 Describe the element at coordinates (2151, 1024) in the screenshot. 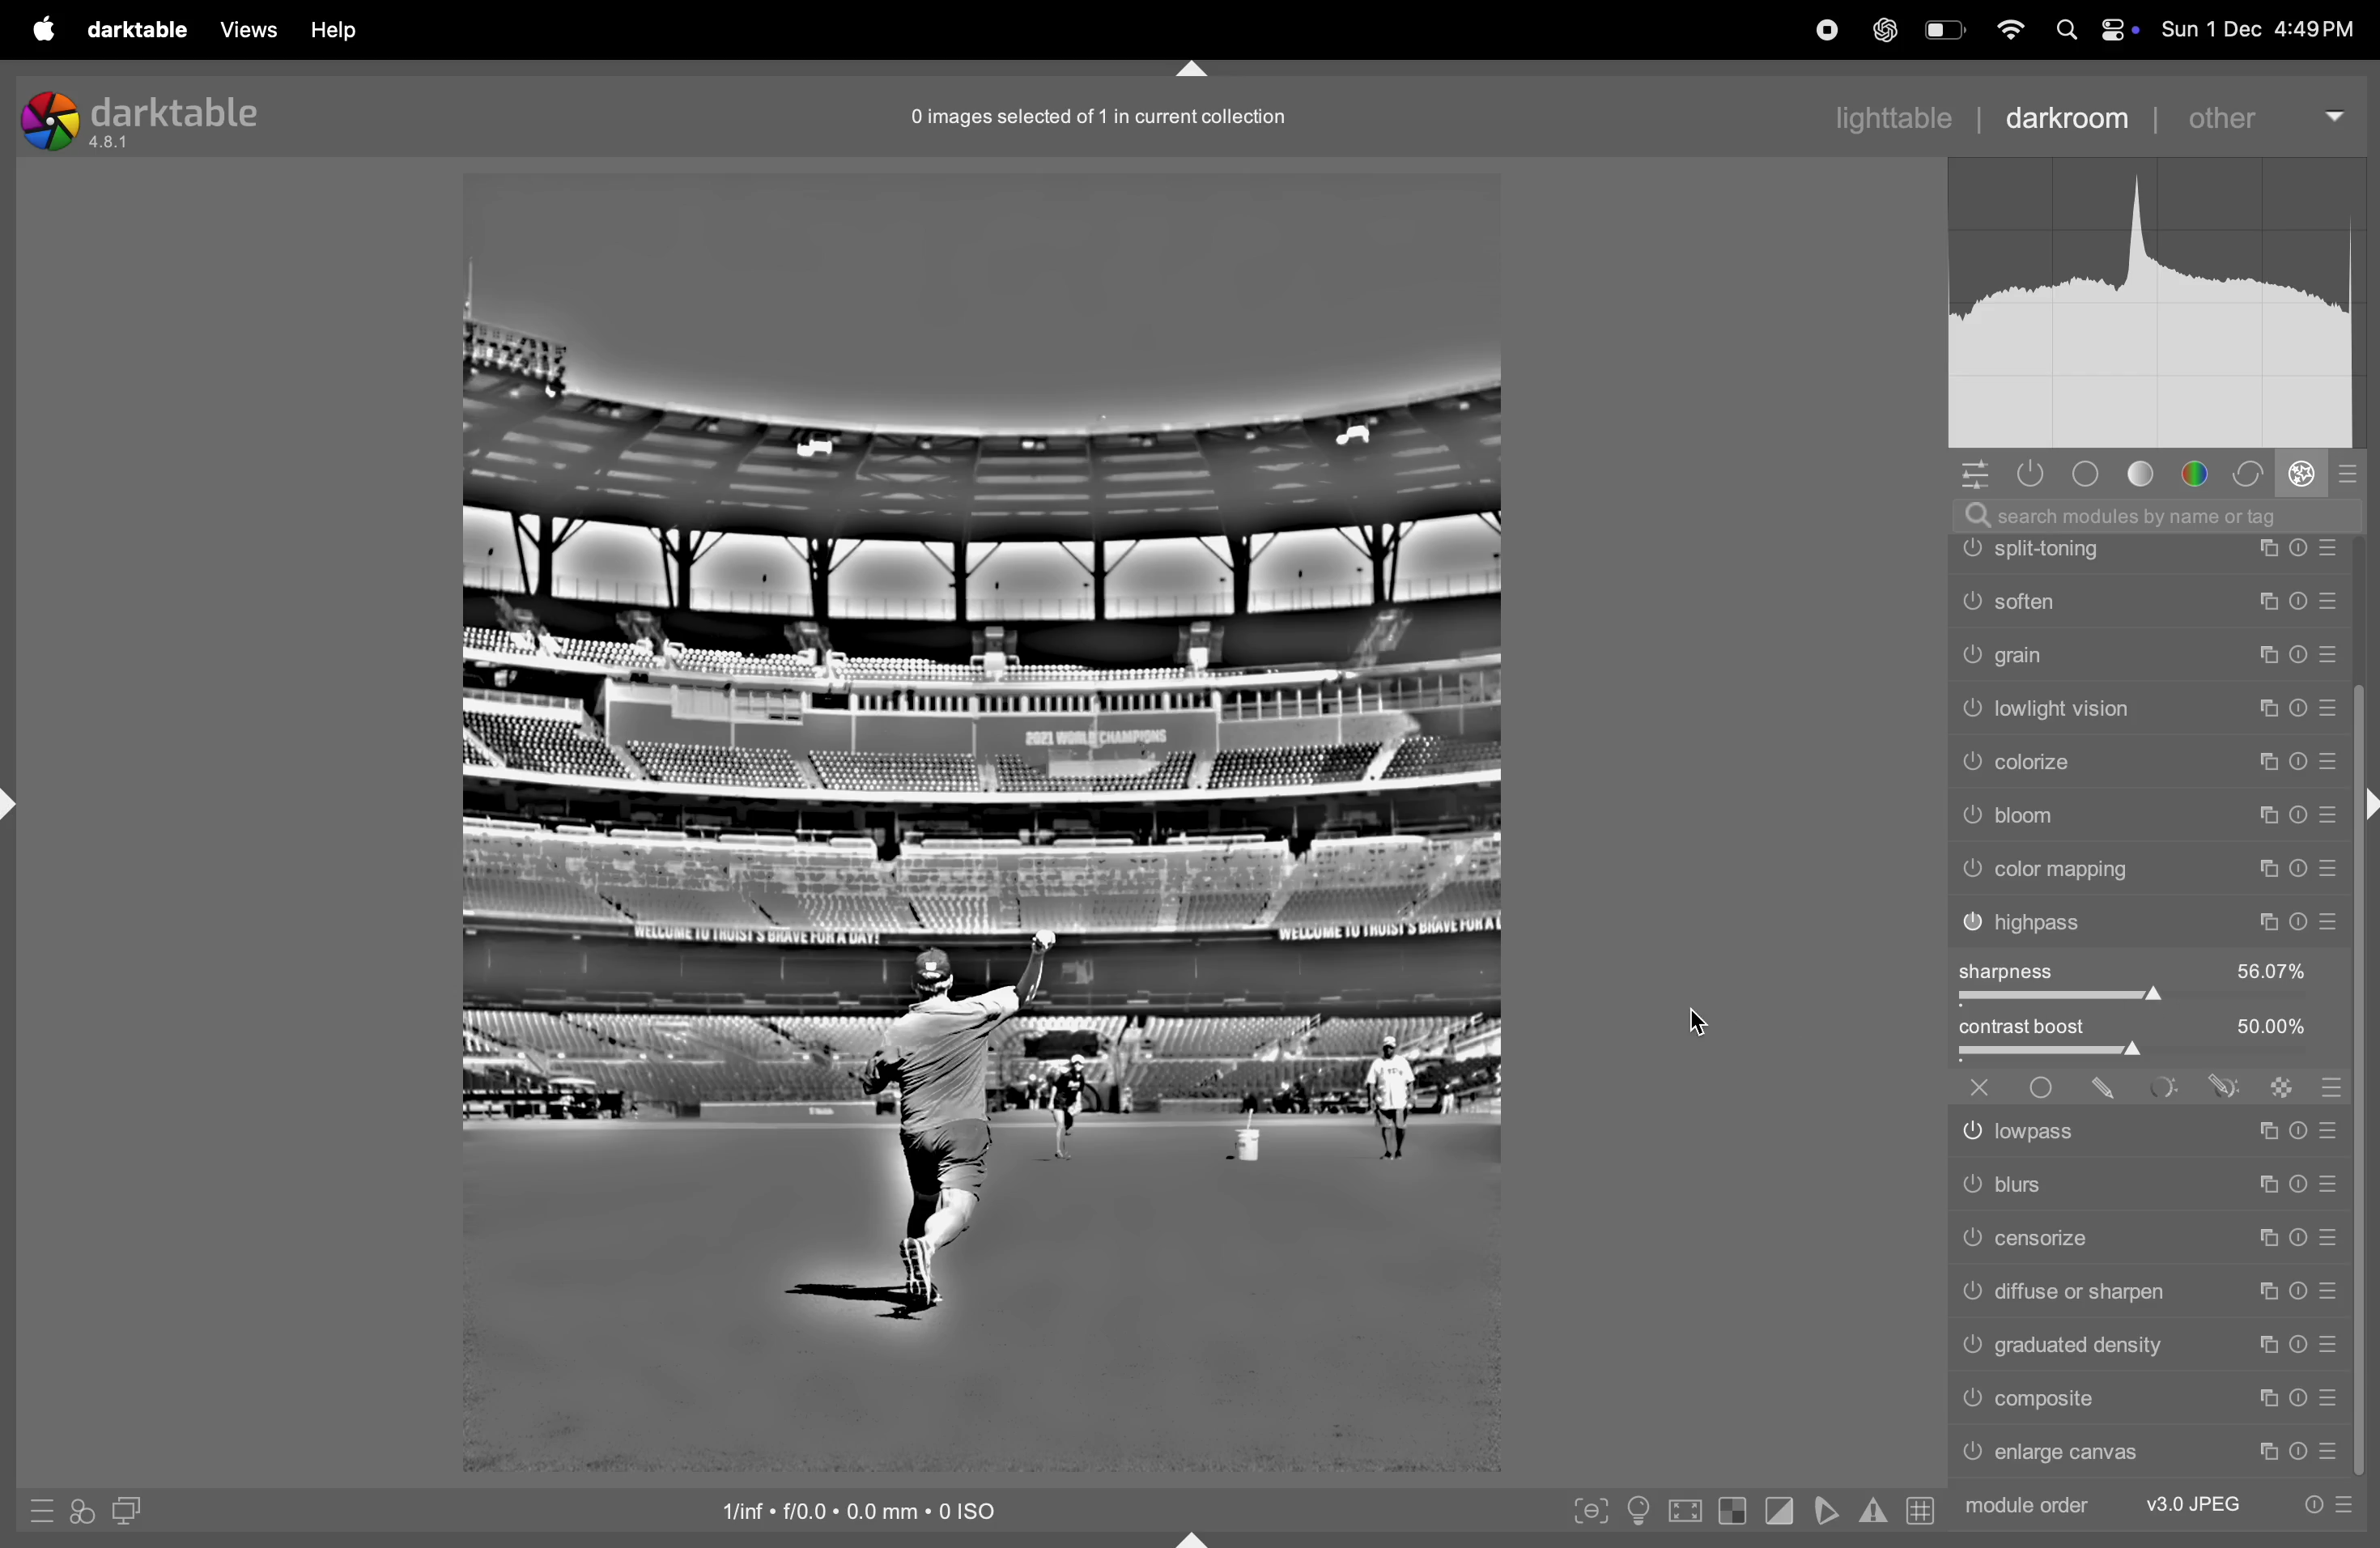

I see `color mapping` at that location.